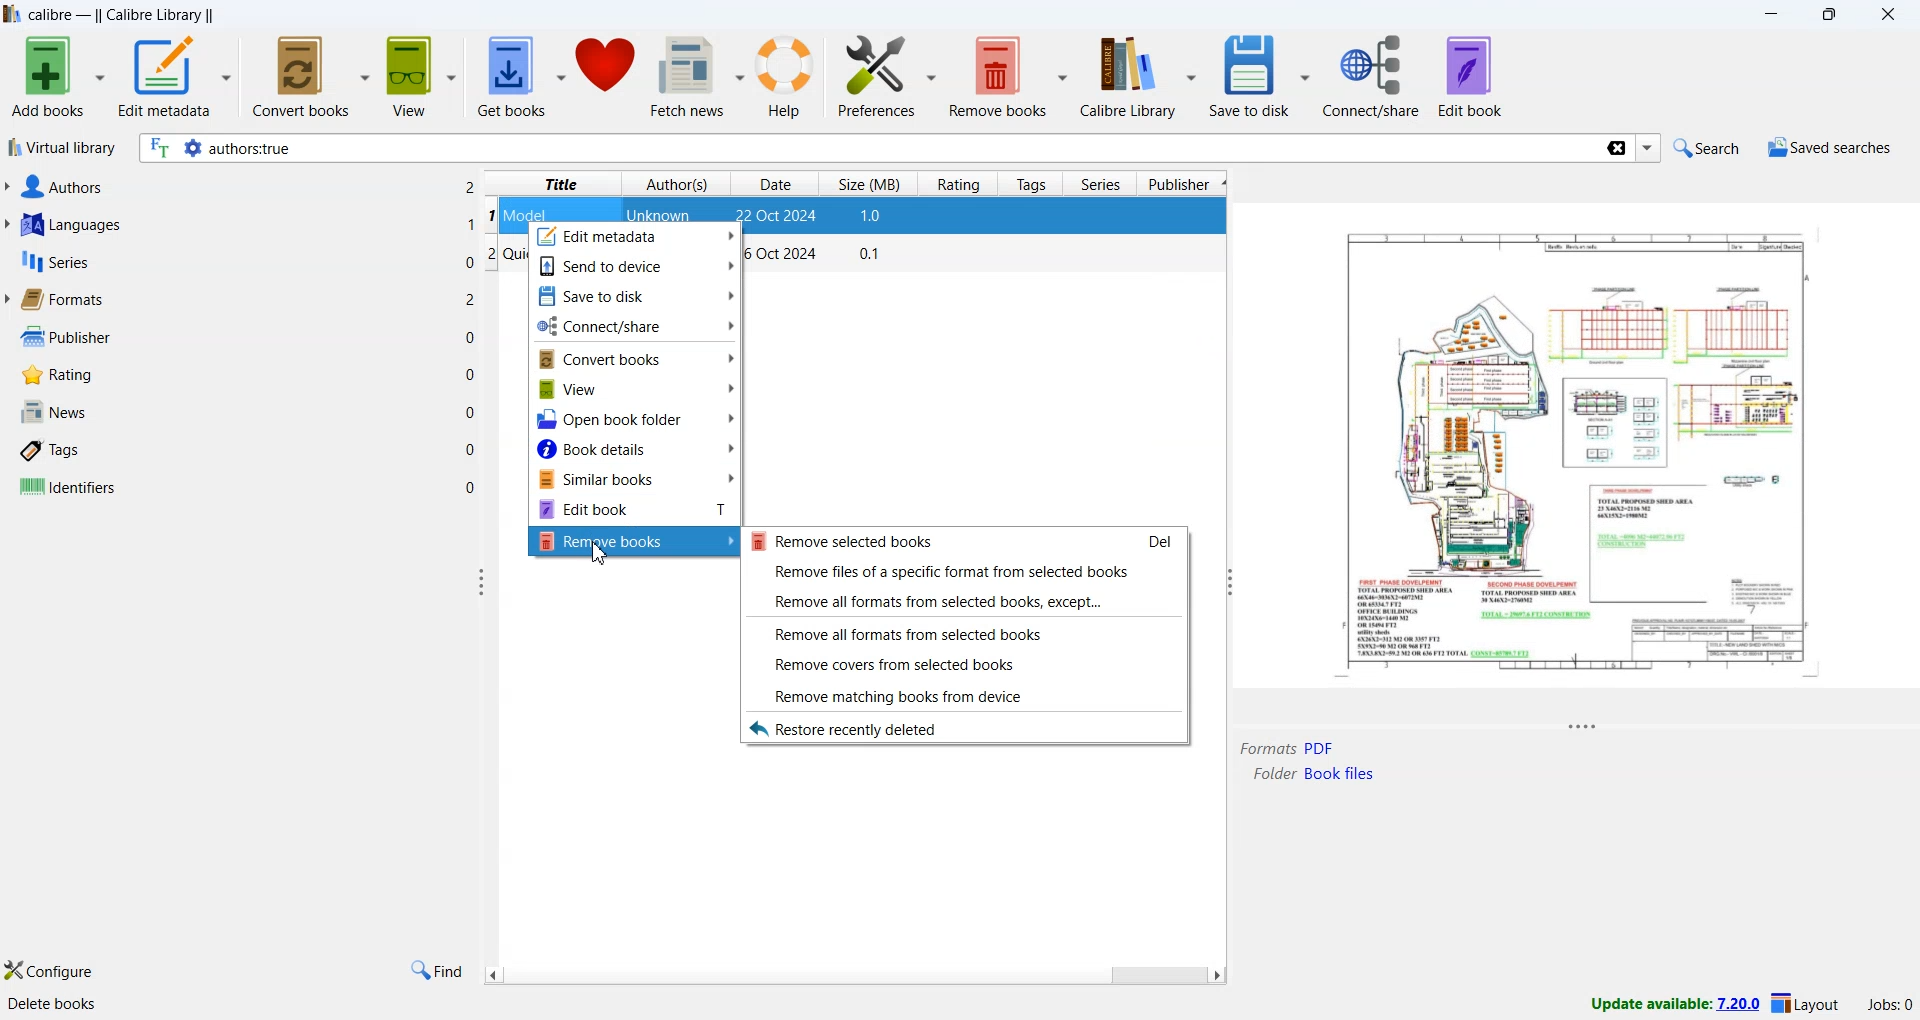 This screenshot has height=1020, width=1920. Describe the element at coordinates (1833, 16) in the screenshot. I see `maximize` at that location.